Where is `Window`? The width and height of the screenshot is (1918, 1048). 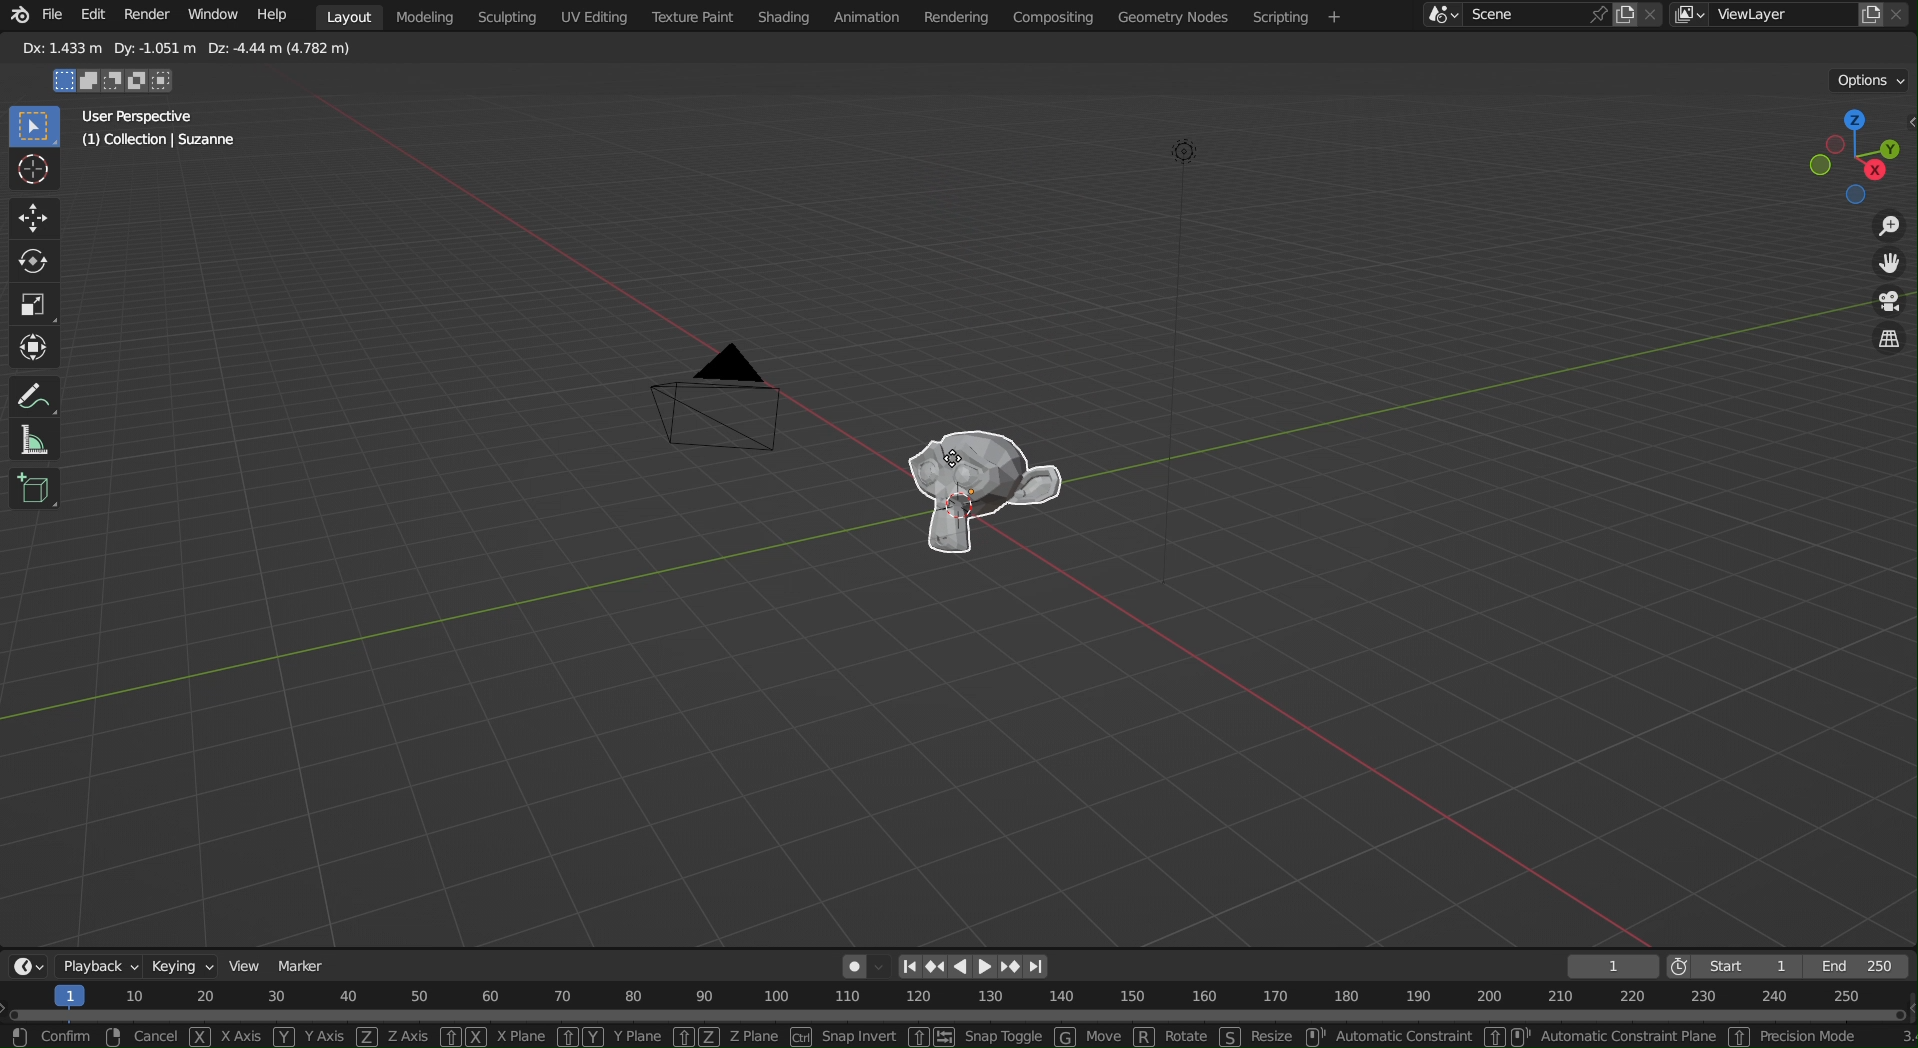
Window is located at coordinates (213, 15).